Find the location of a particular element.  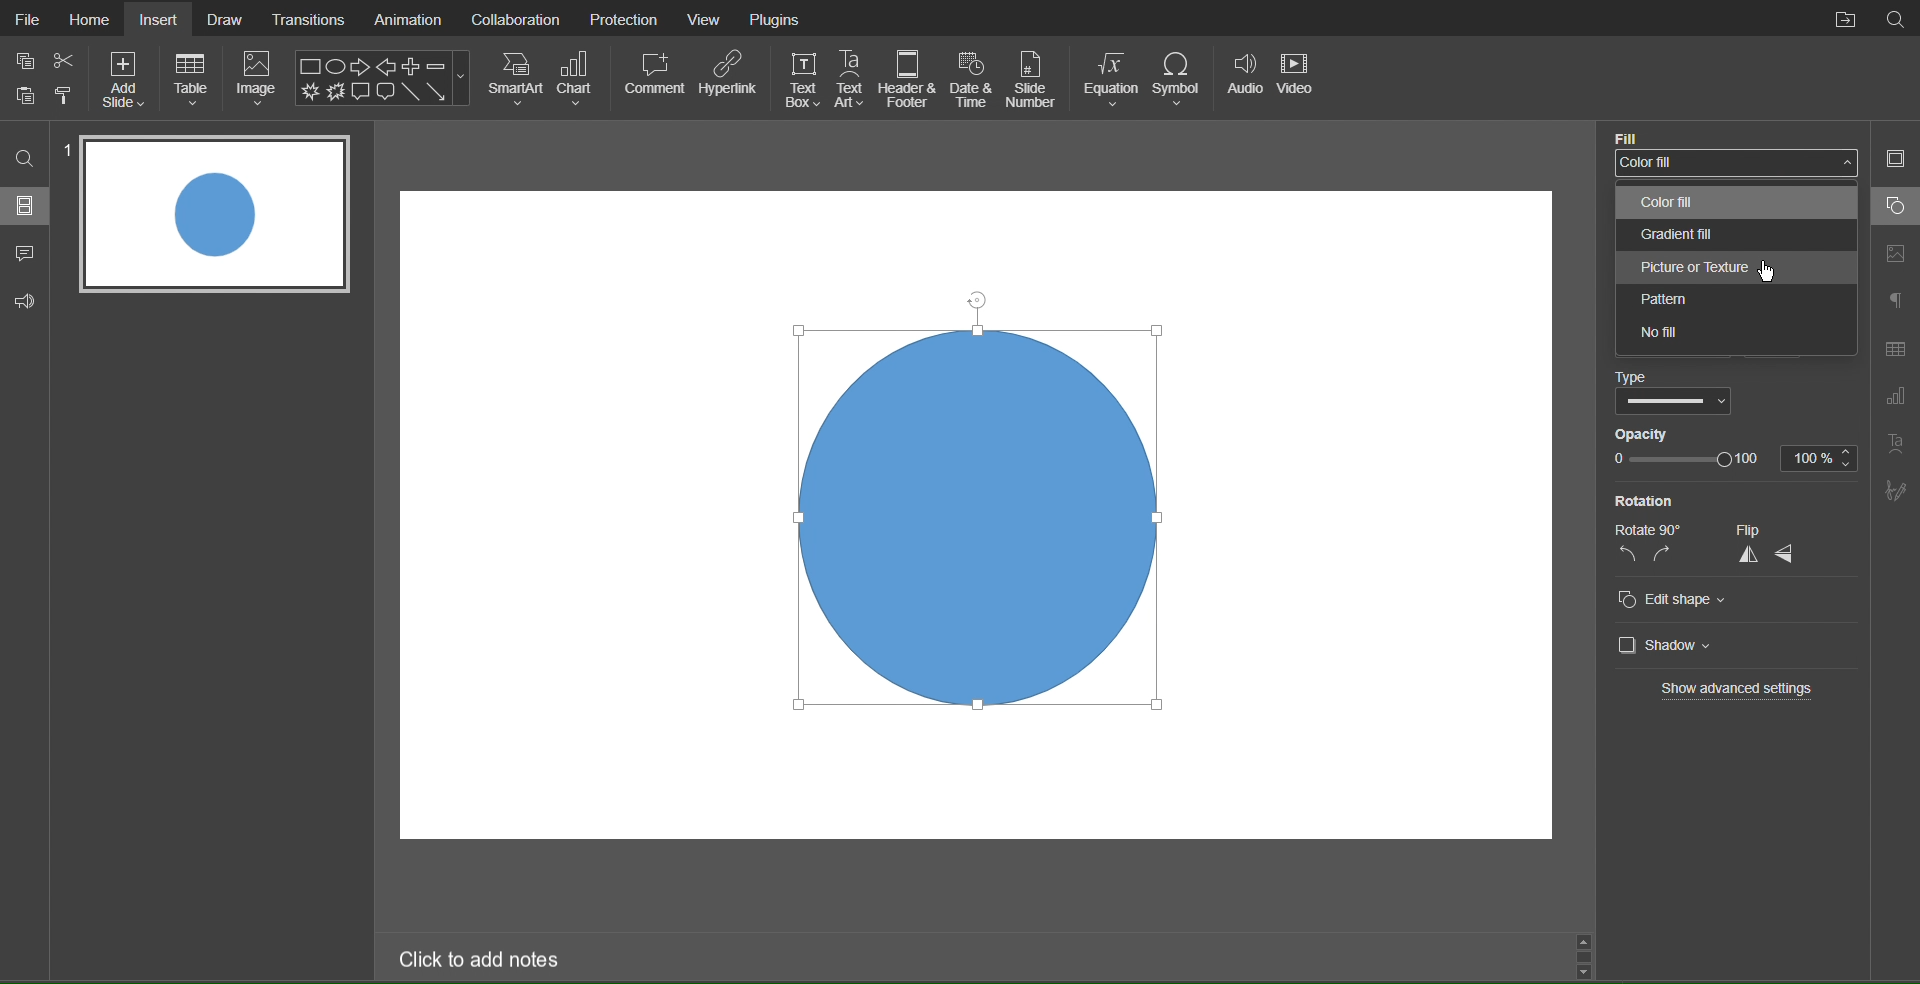

Shape Settings is located at coordinates (1894, 207).